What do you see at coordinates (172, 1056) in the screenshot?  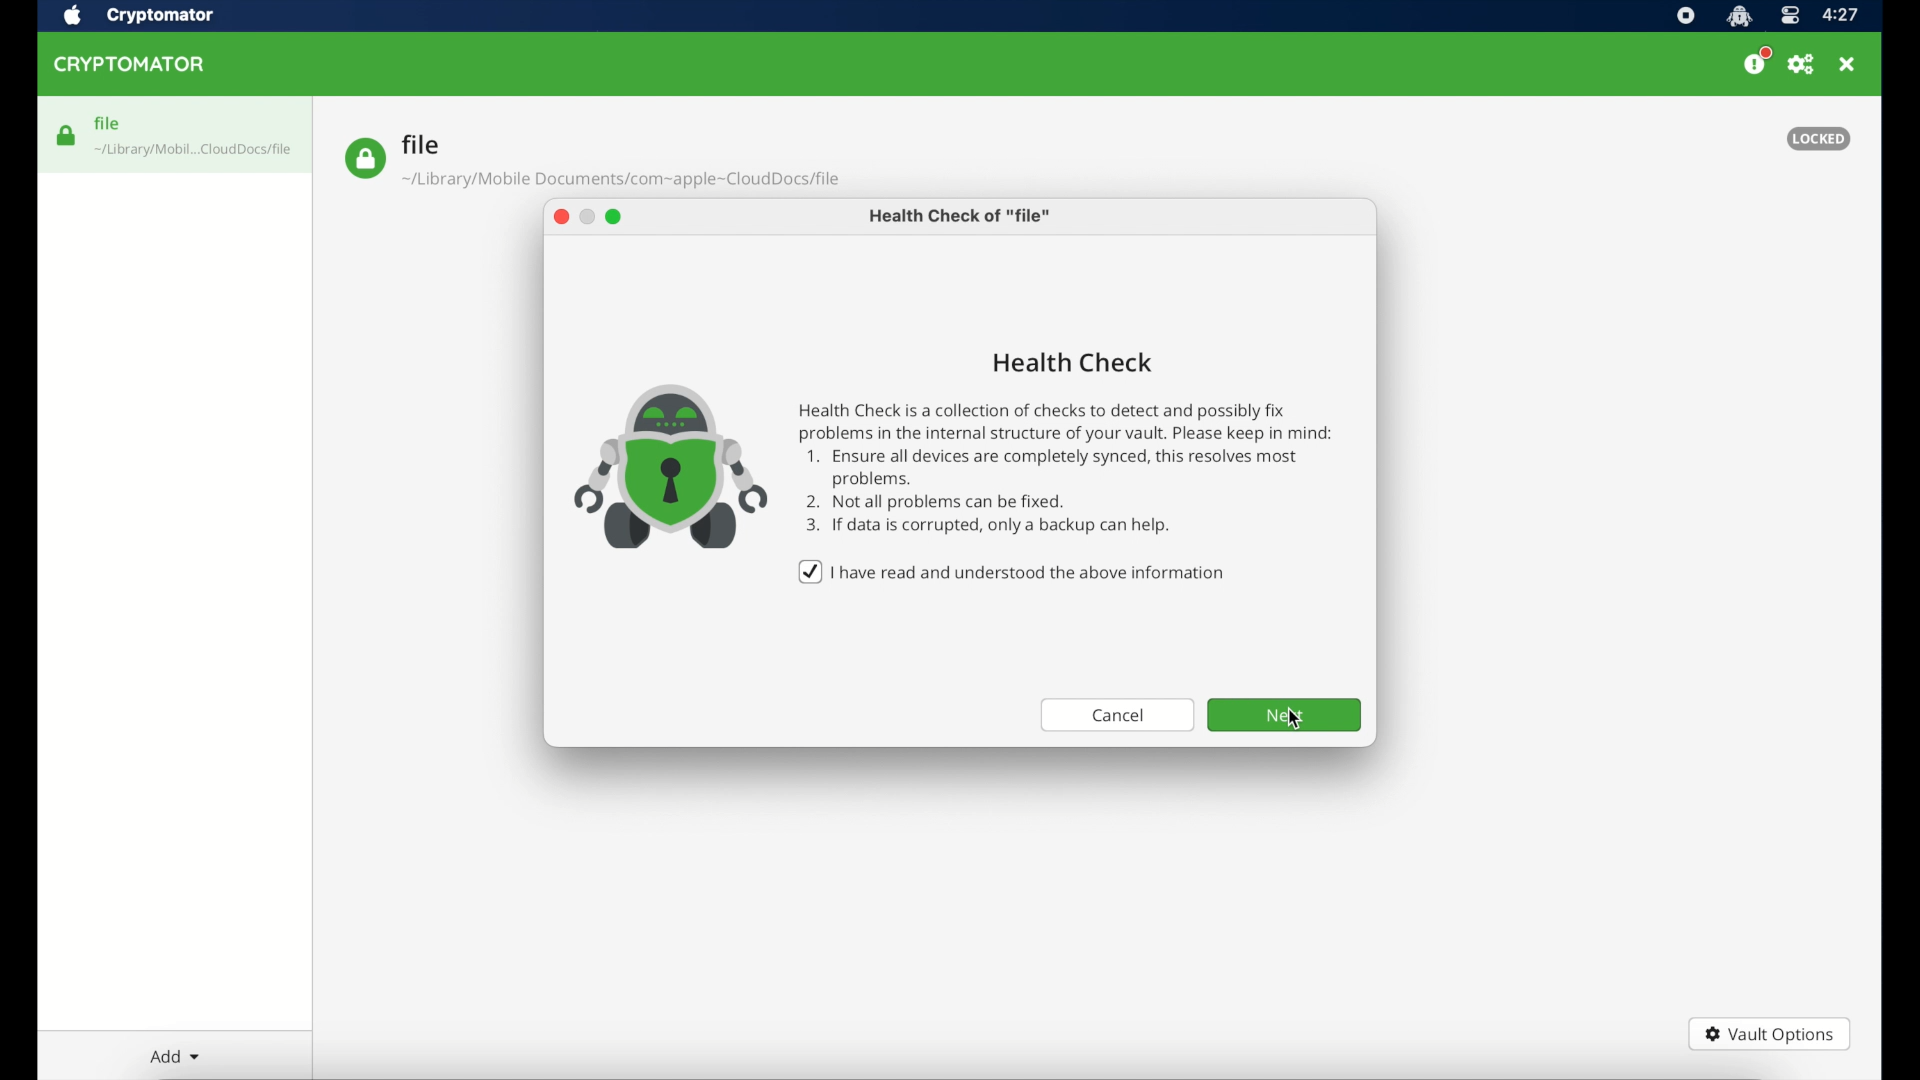 I see `add dropdown` at bounding box center [172, 1056].